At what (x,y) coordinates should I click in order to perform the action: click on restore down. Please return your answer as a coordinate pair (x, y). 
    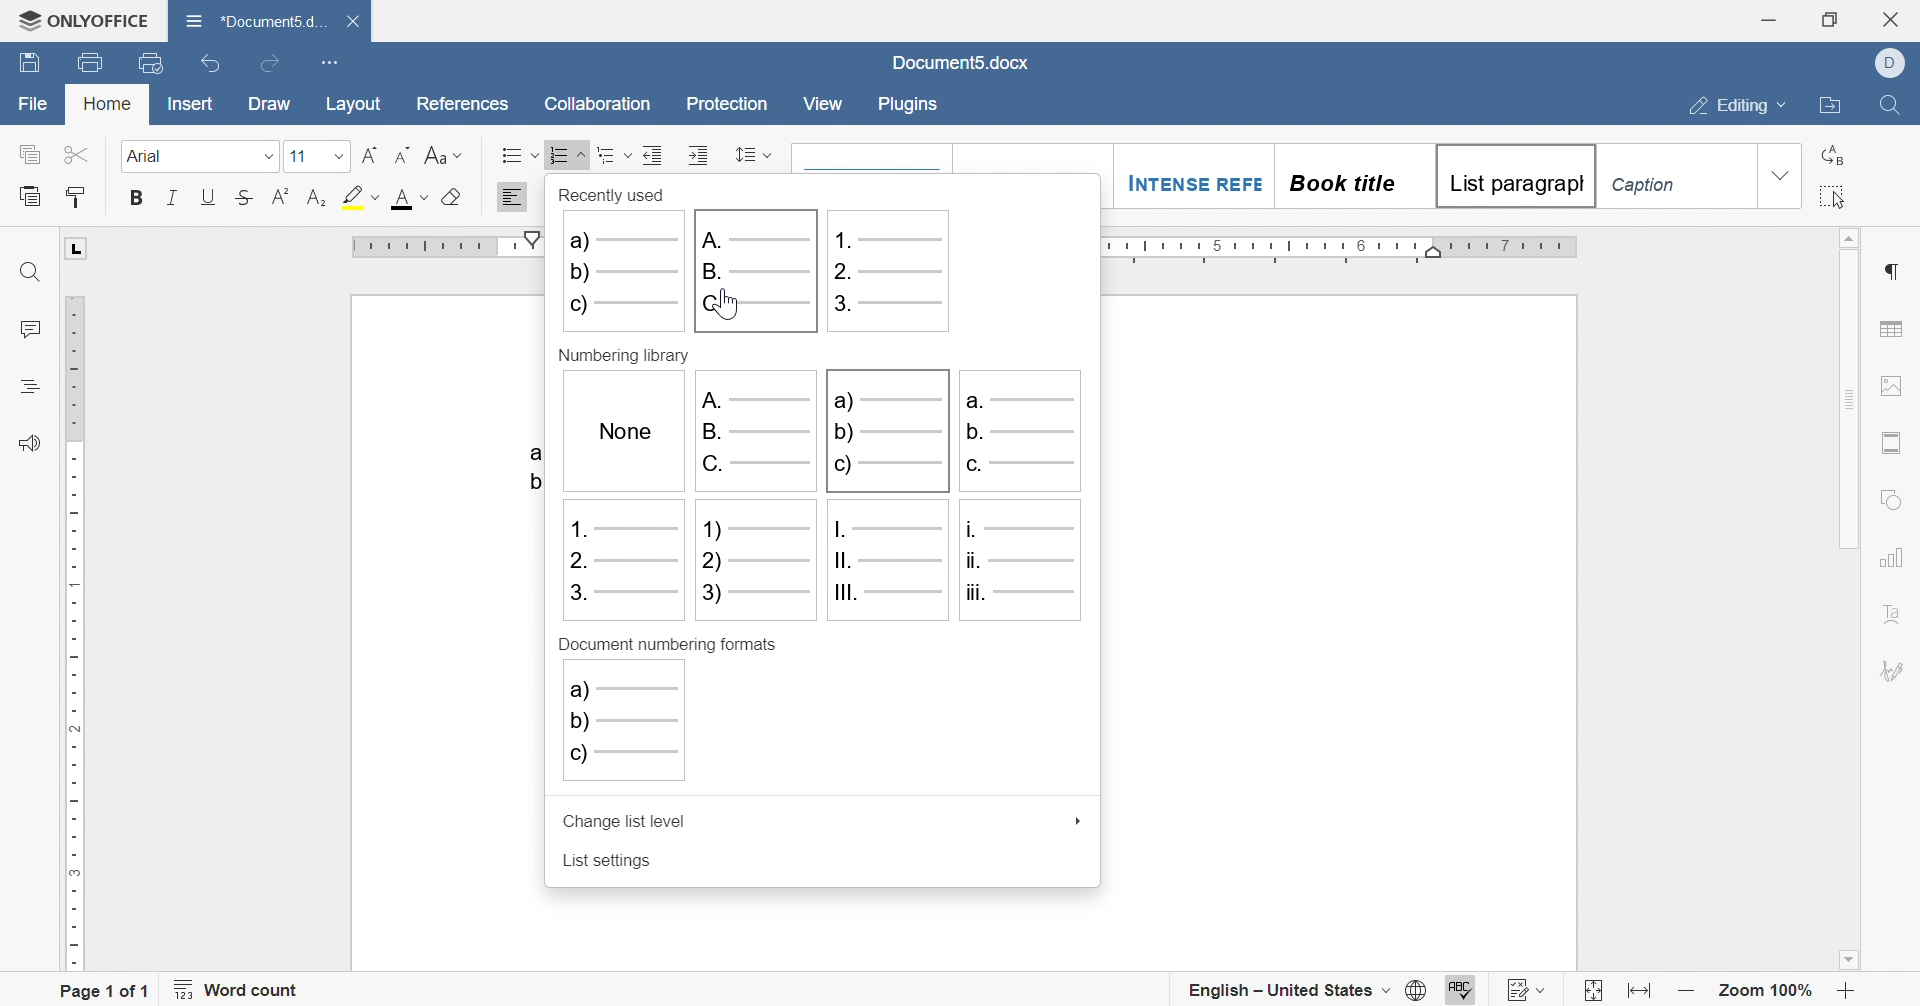
    Looking at the image, I should click on (1827, 18).